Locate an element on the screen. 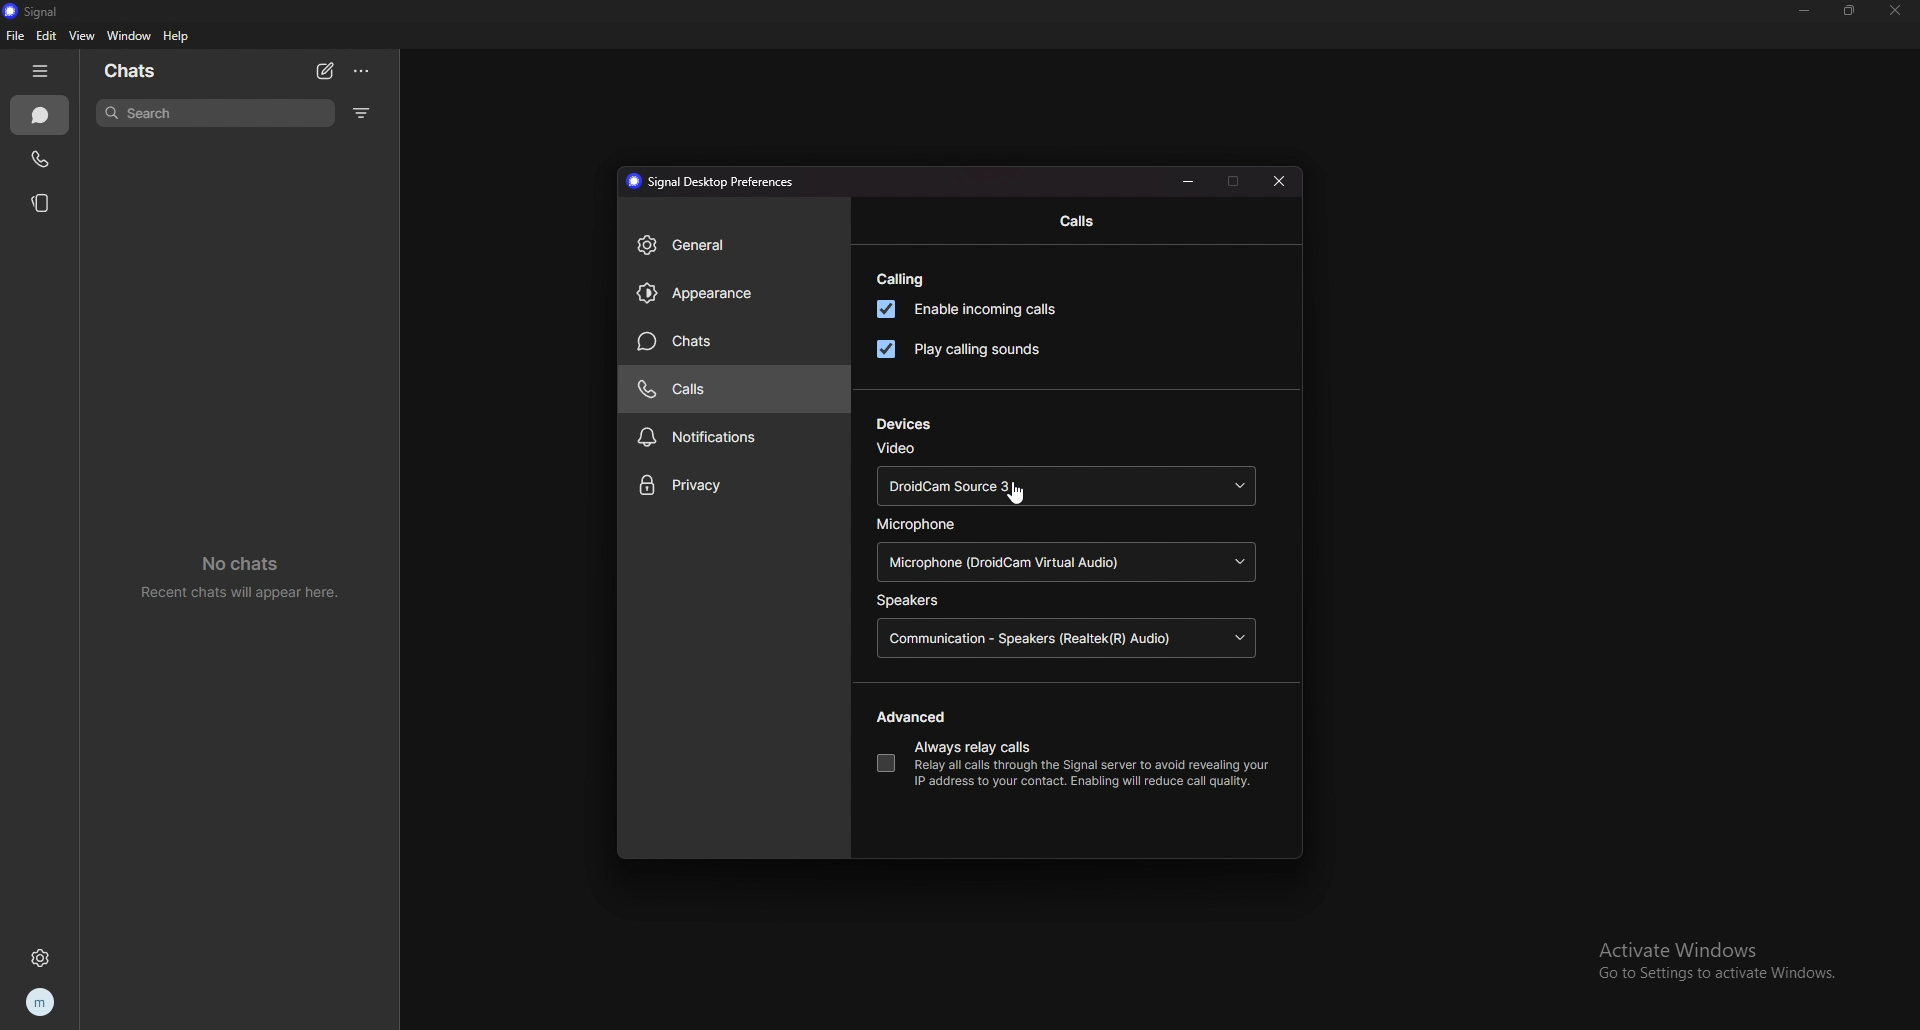 The image size is (1920, 1030). view is located at coordinates (81, 35).